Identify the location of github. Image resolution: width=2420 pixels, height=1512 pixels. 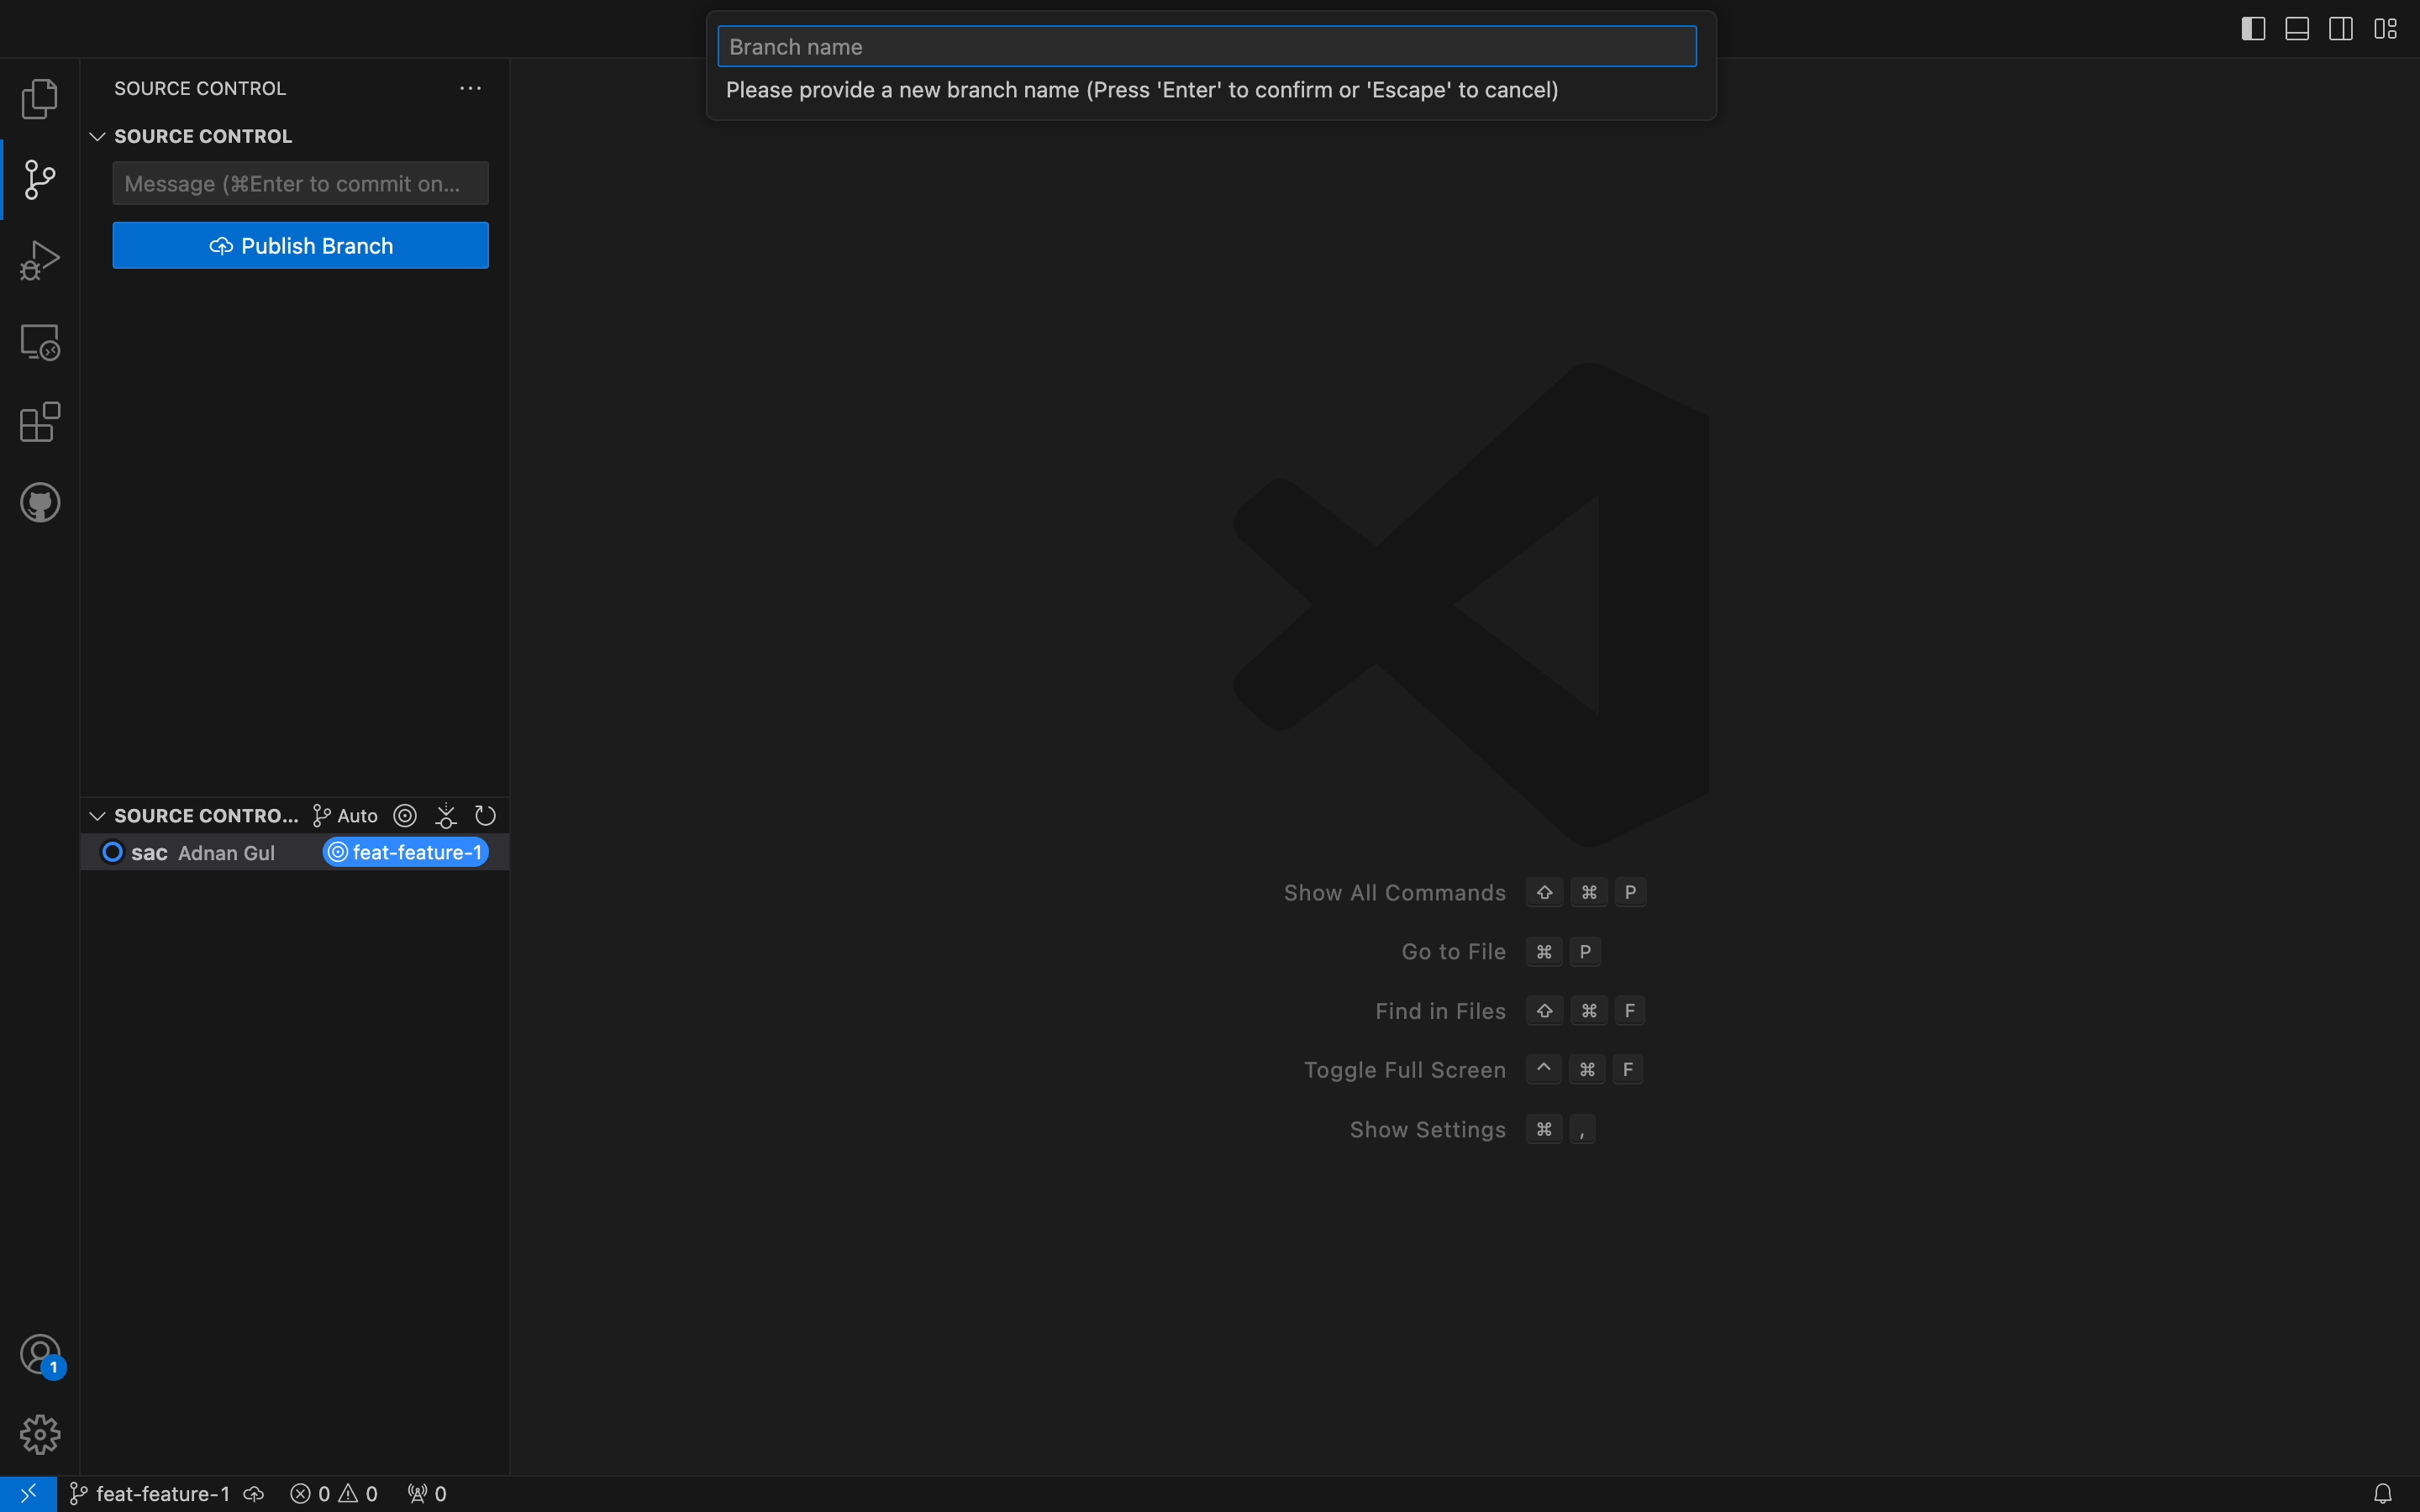
(40, 500).